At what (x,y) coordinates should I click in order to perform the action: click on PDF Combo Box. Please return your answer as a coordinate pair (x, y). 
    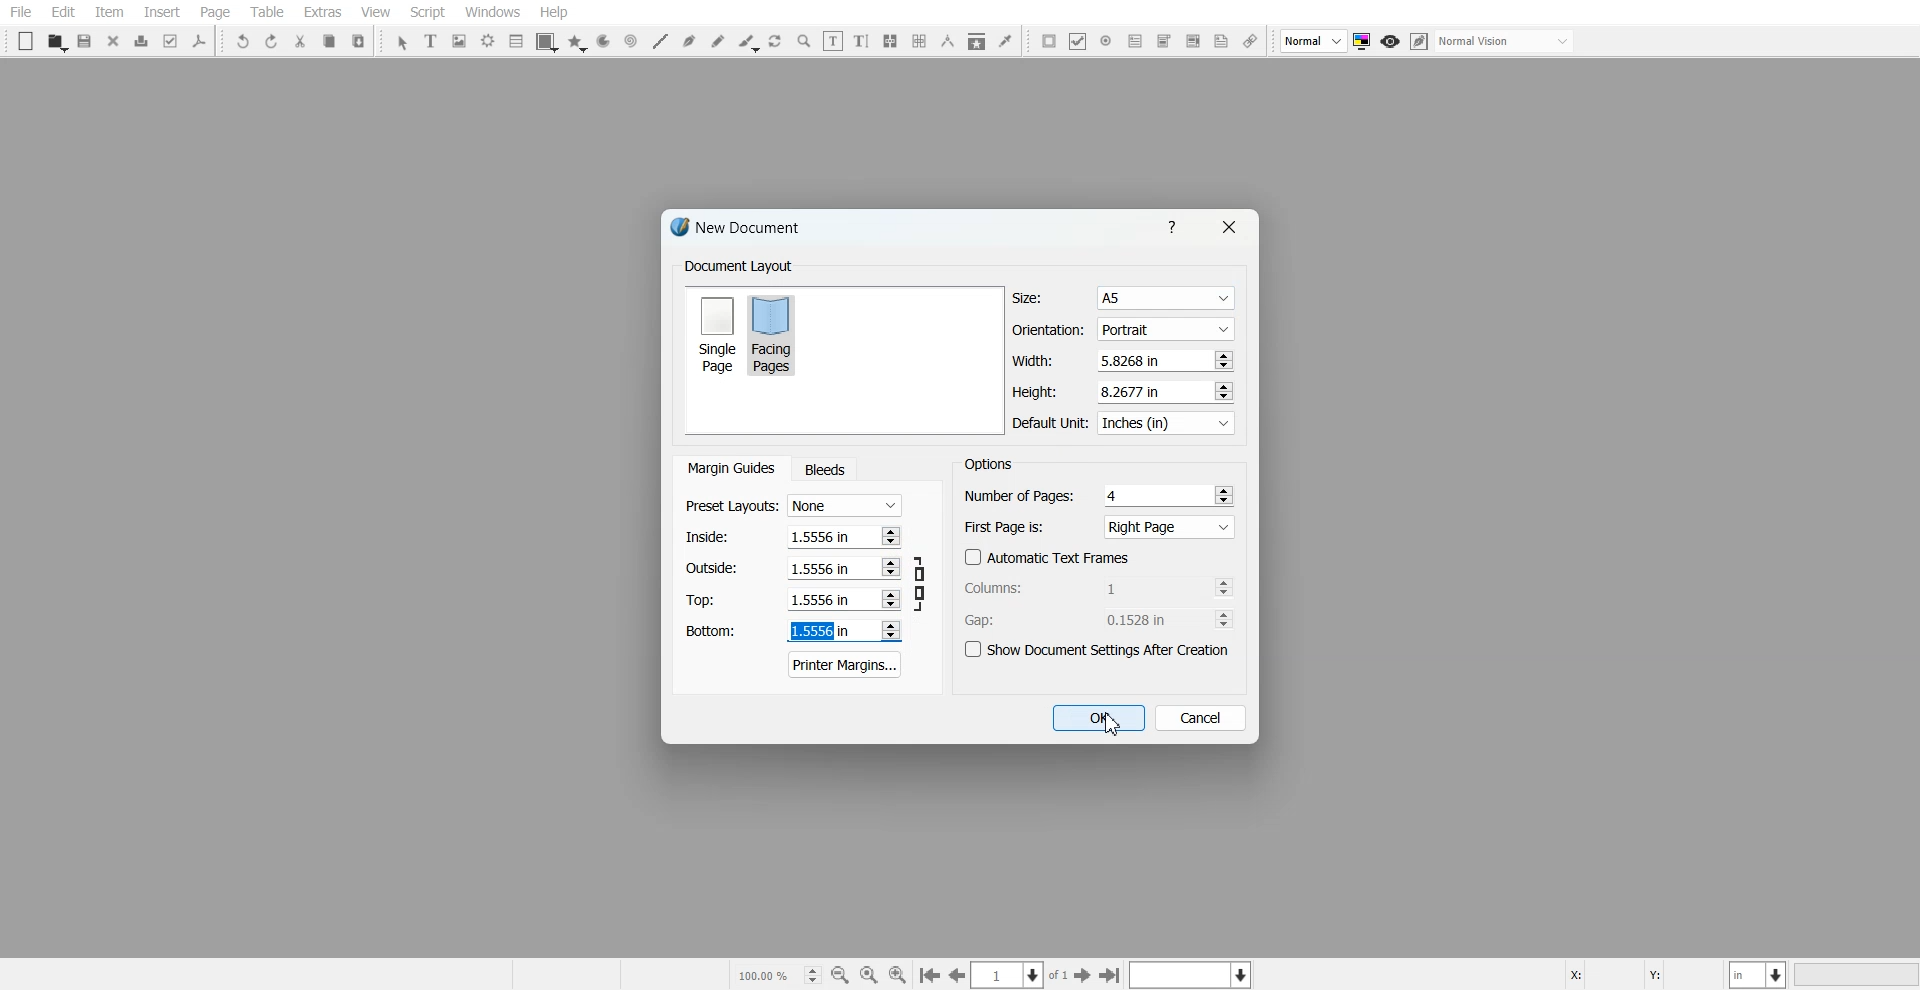
    Looking at the image, I should click on (1163, 41).